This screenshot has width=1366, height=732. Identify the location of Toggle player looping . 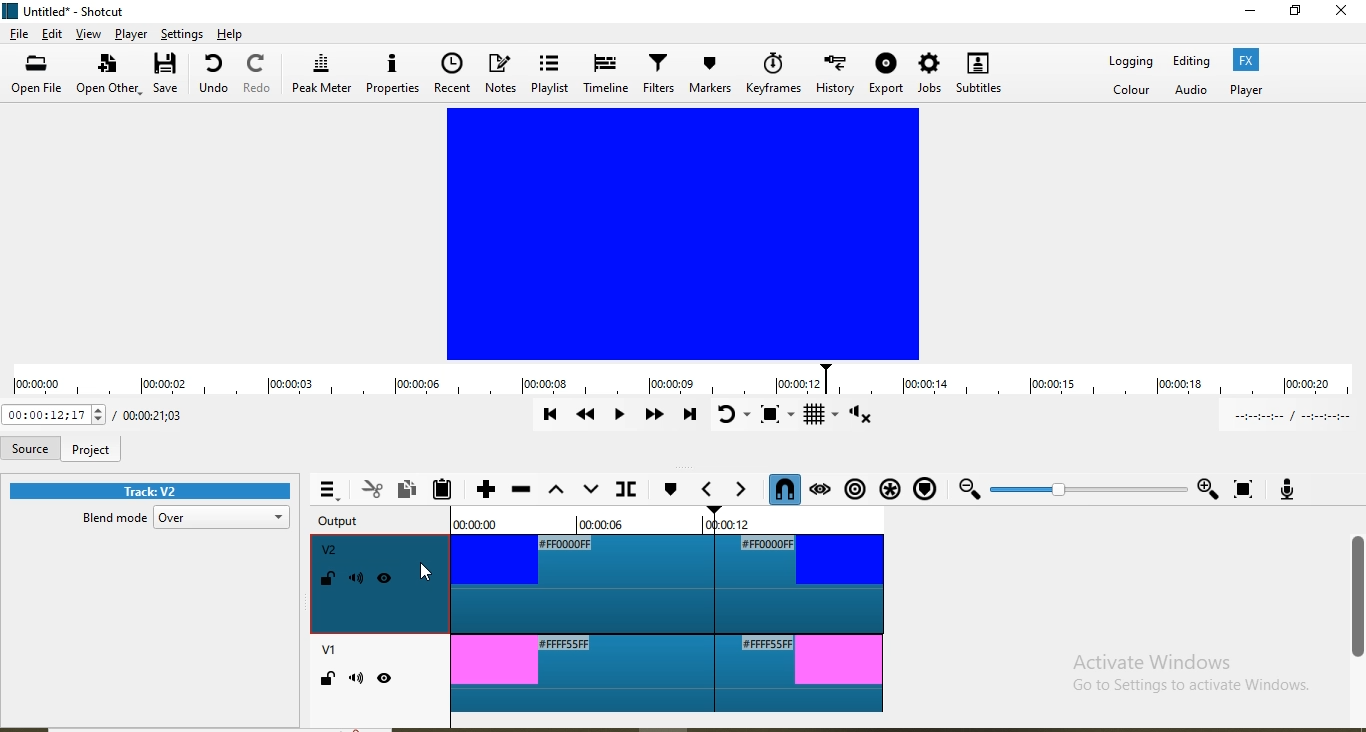
(733, 417).